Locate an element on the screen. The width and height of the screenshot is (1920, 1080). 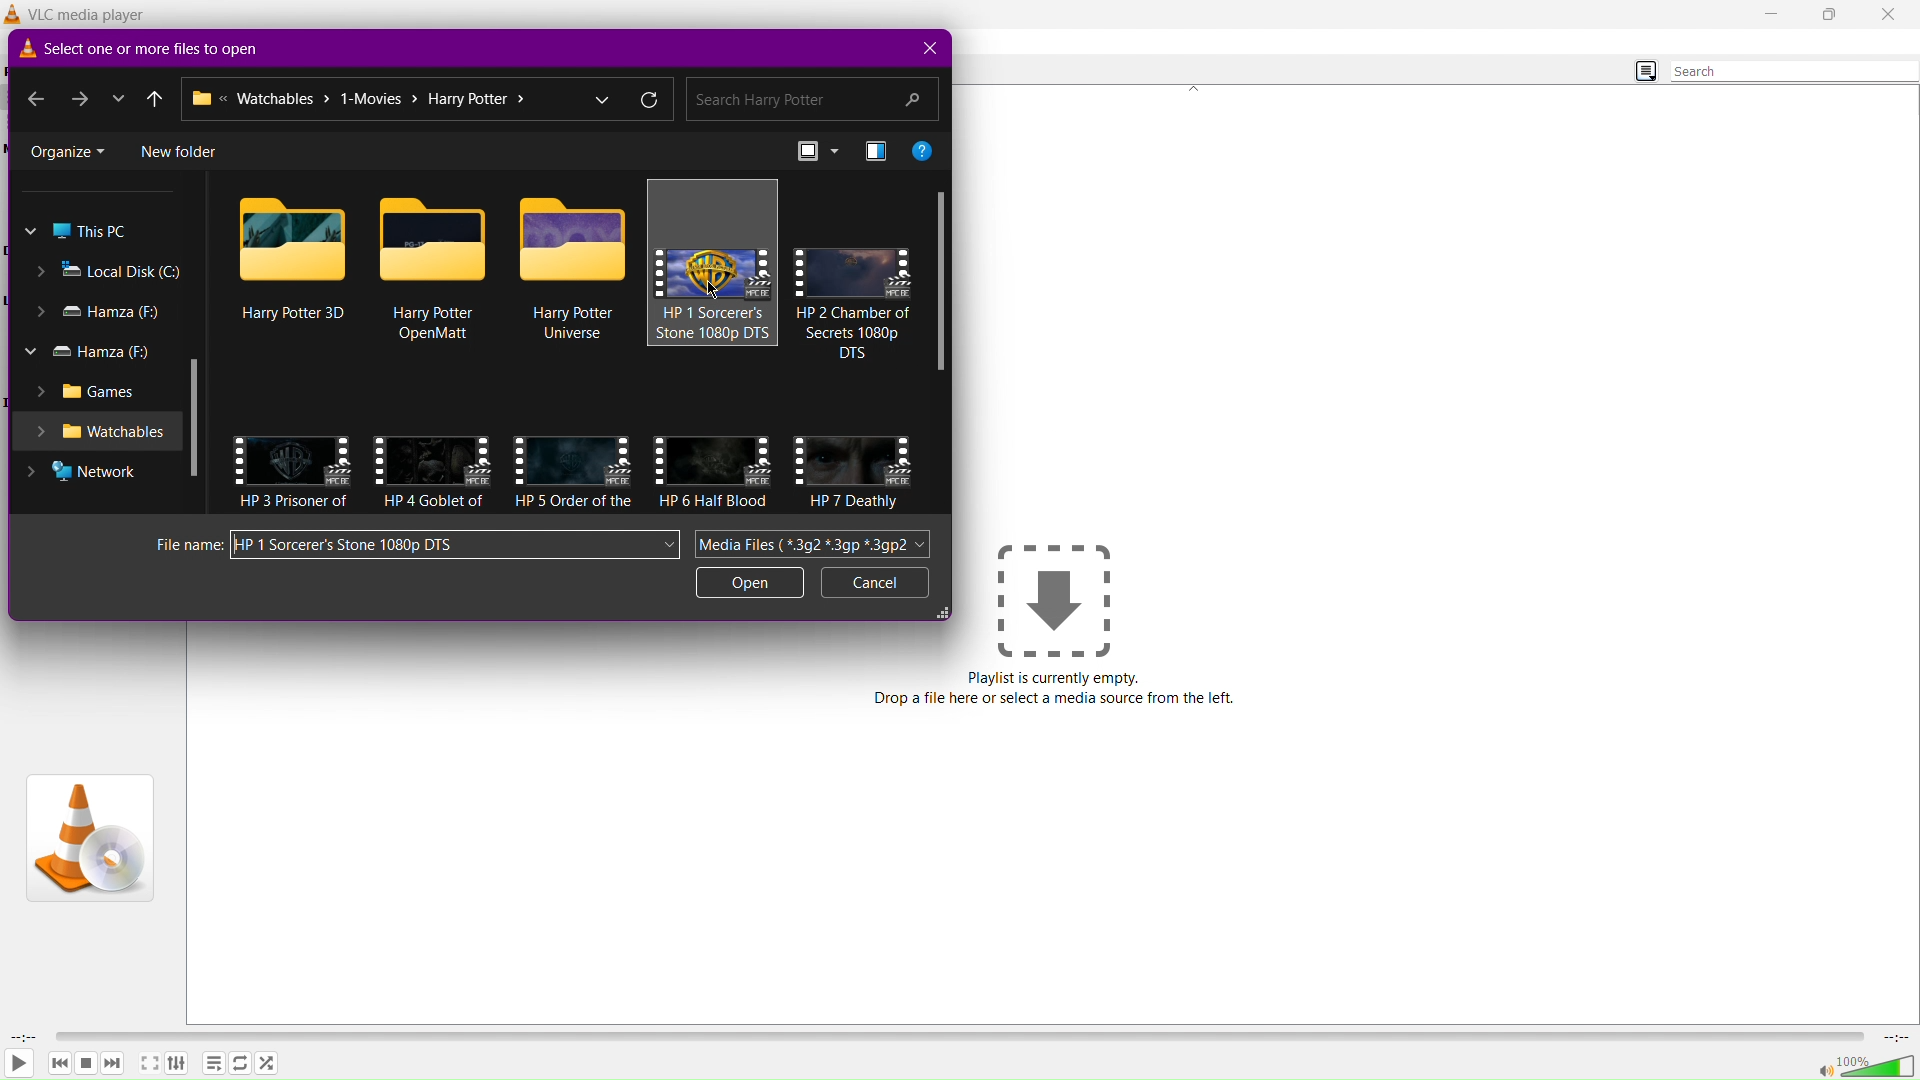
video file is located at coordinates (713, 272).